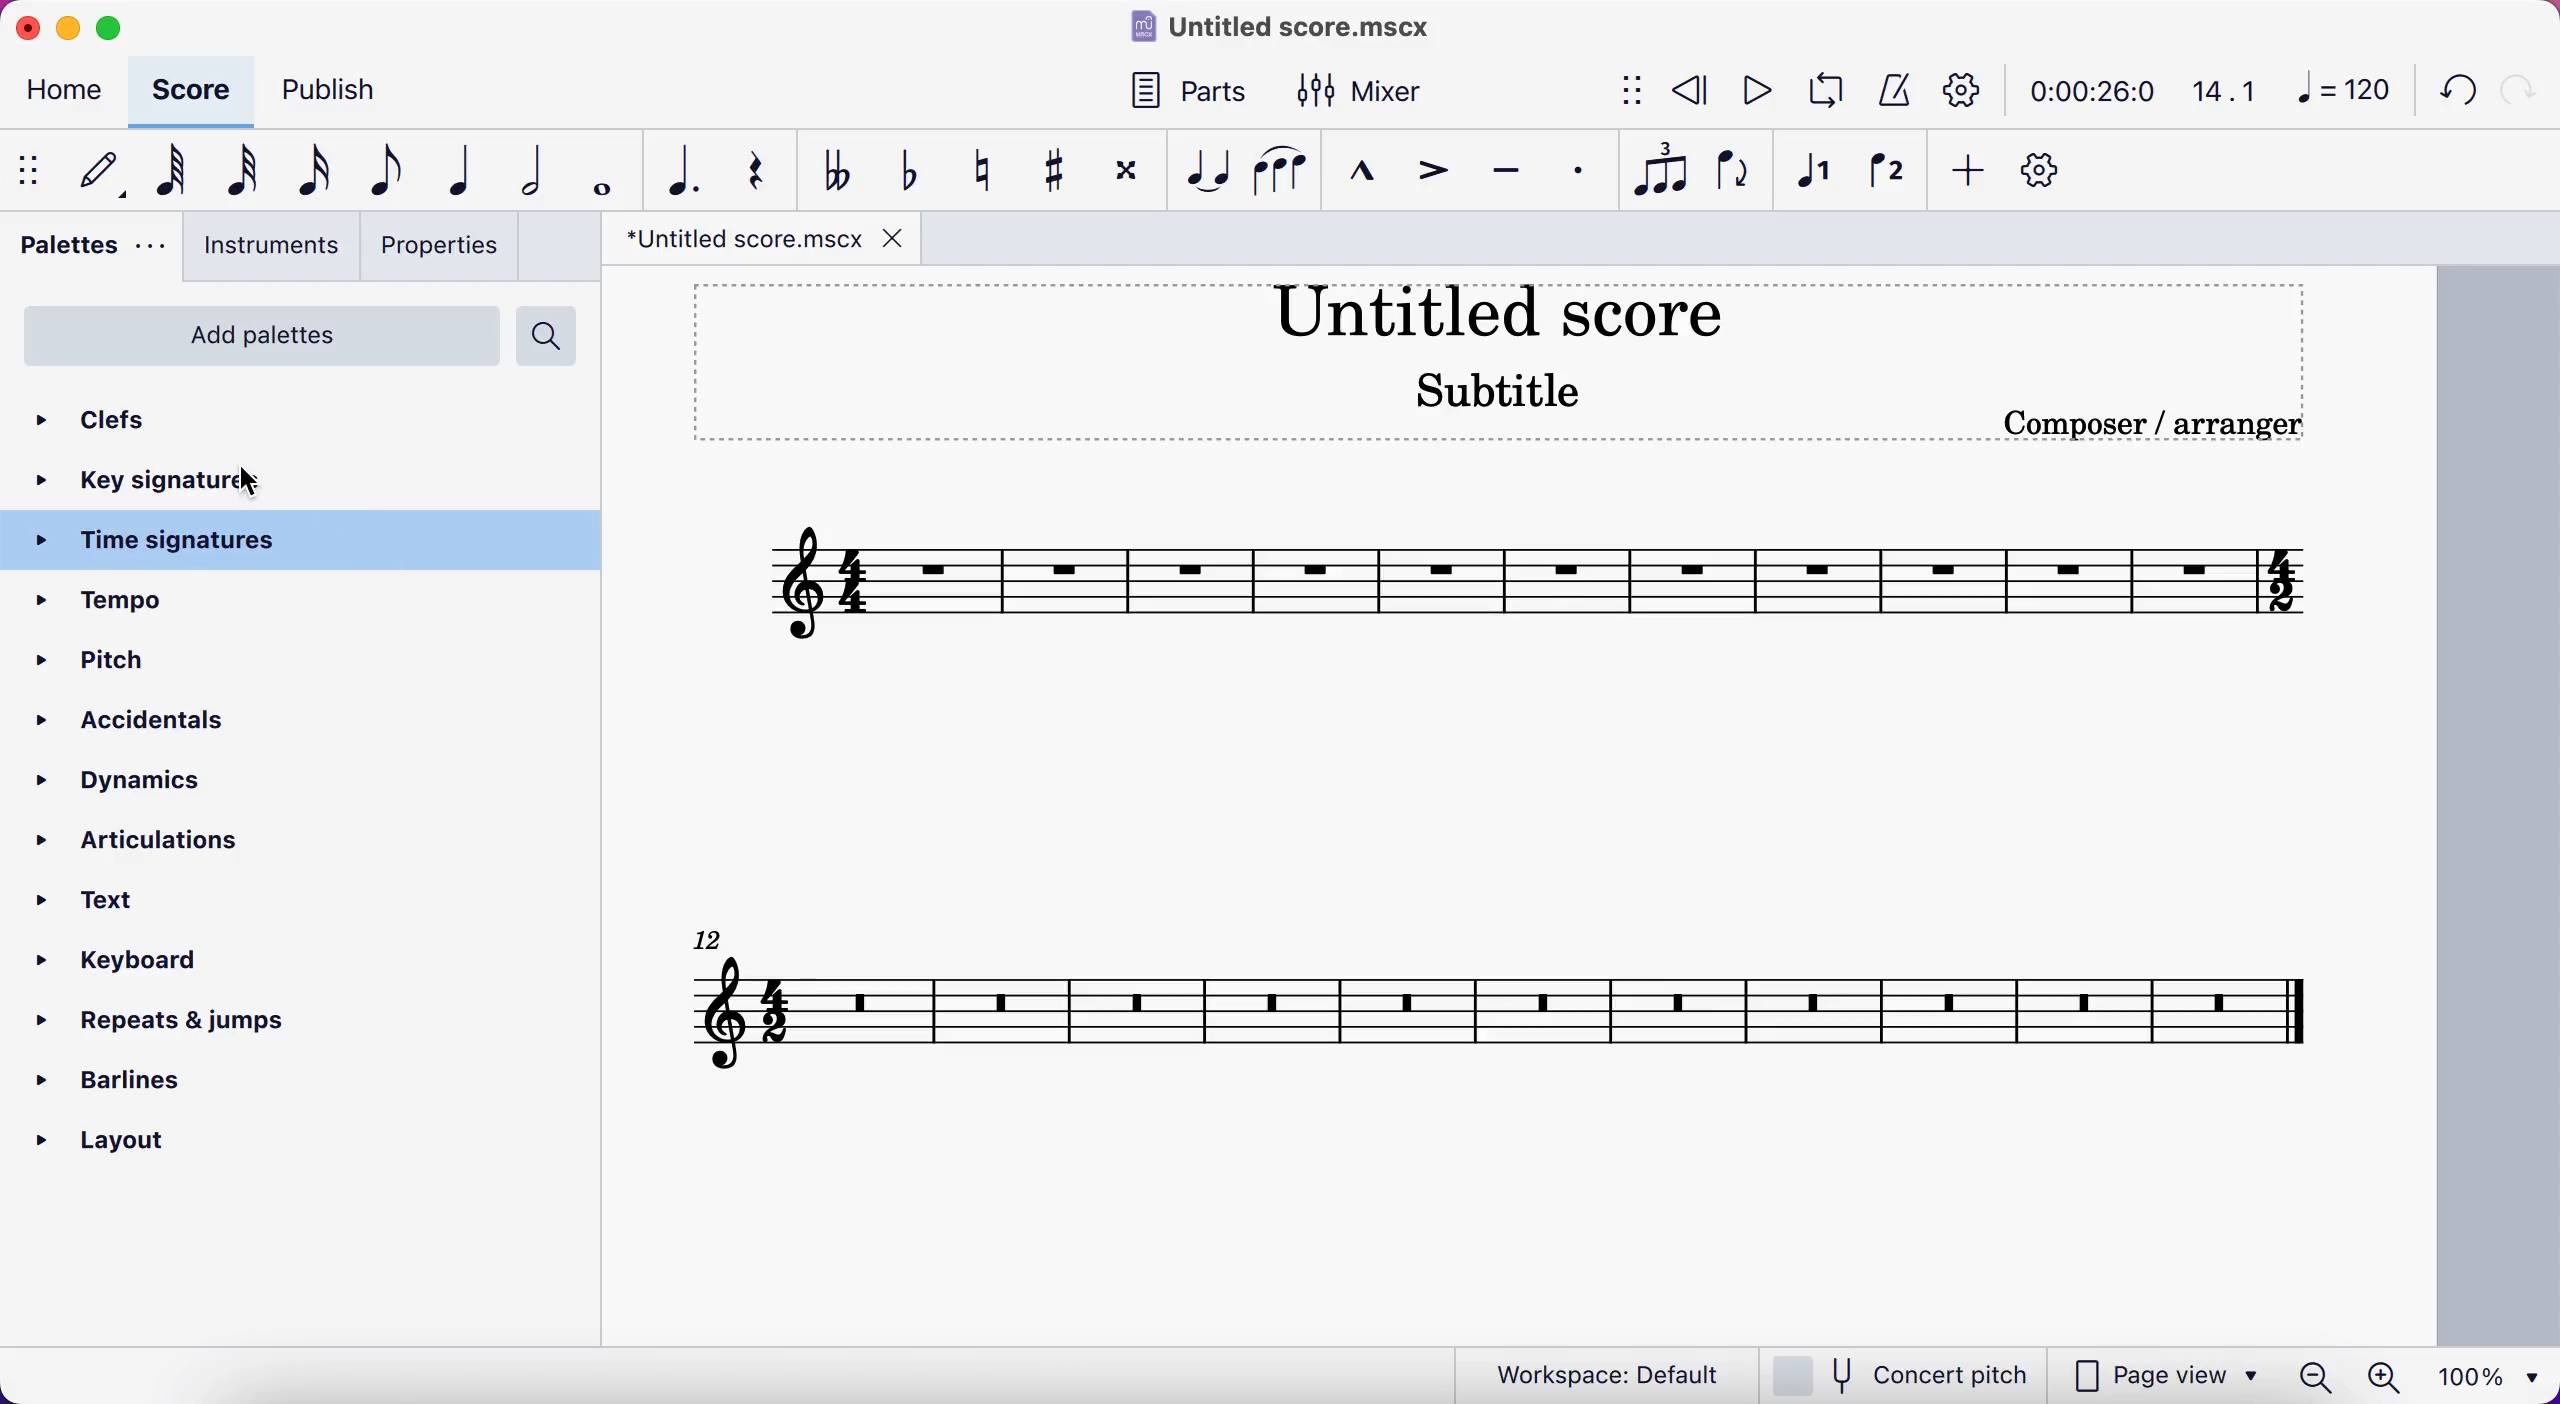  I want to click on voice 2, so click(1893, 177).